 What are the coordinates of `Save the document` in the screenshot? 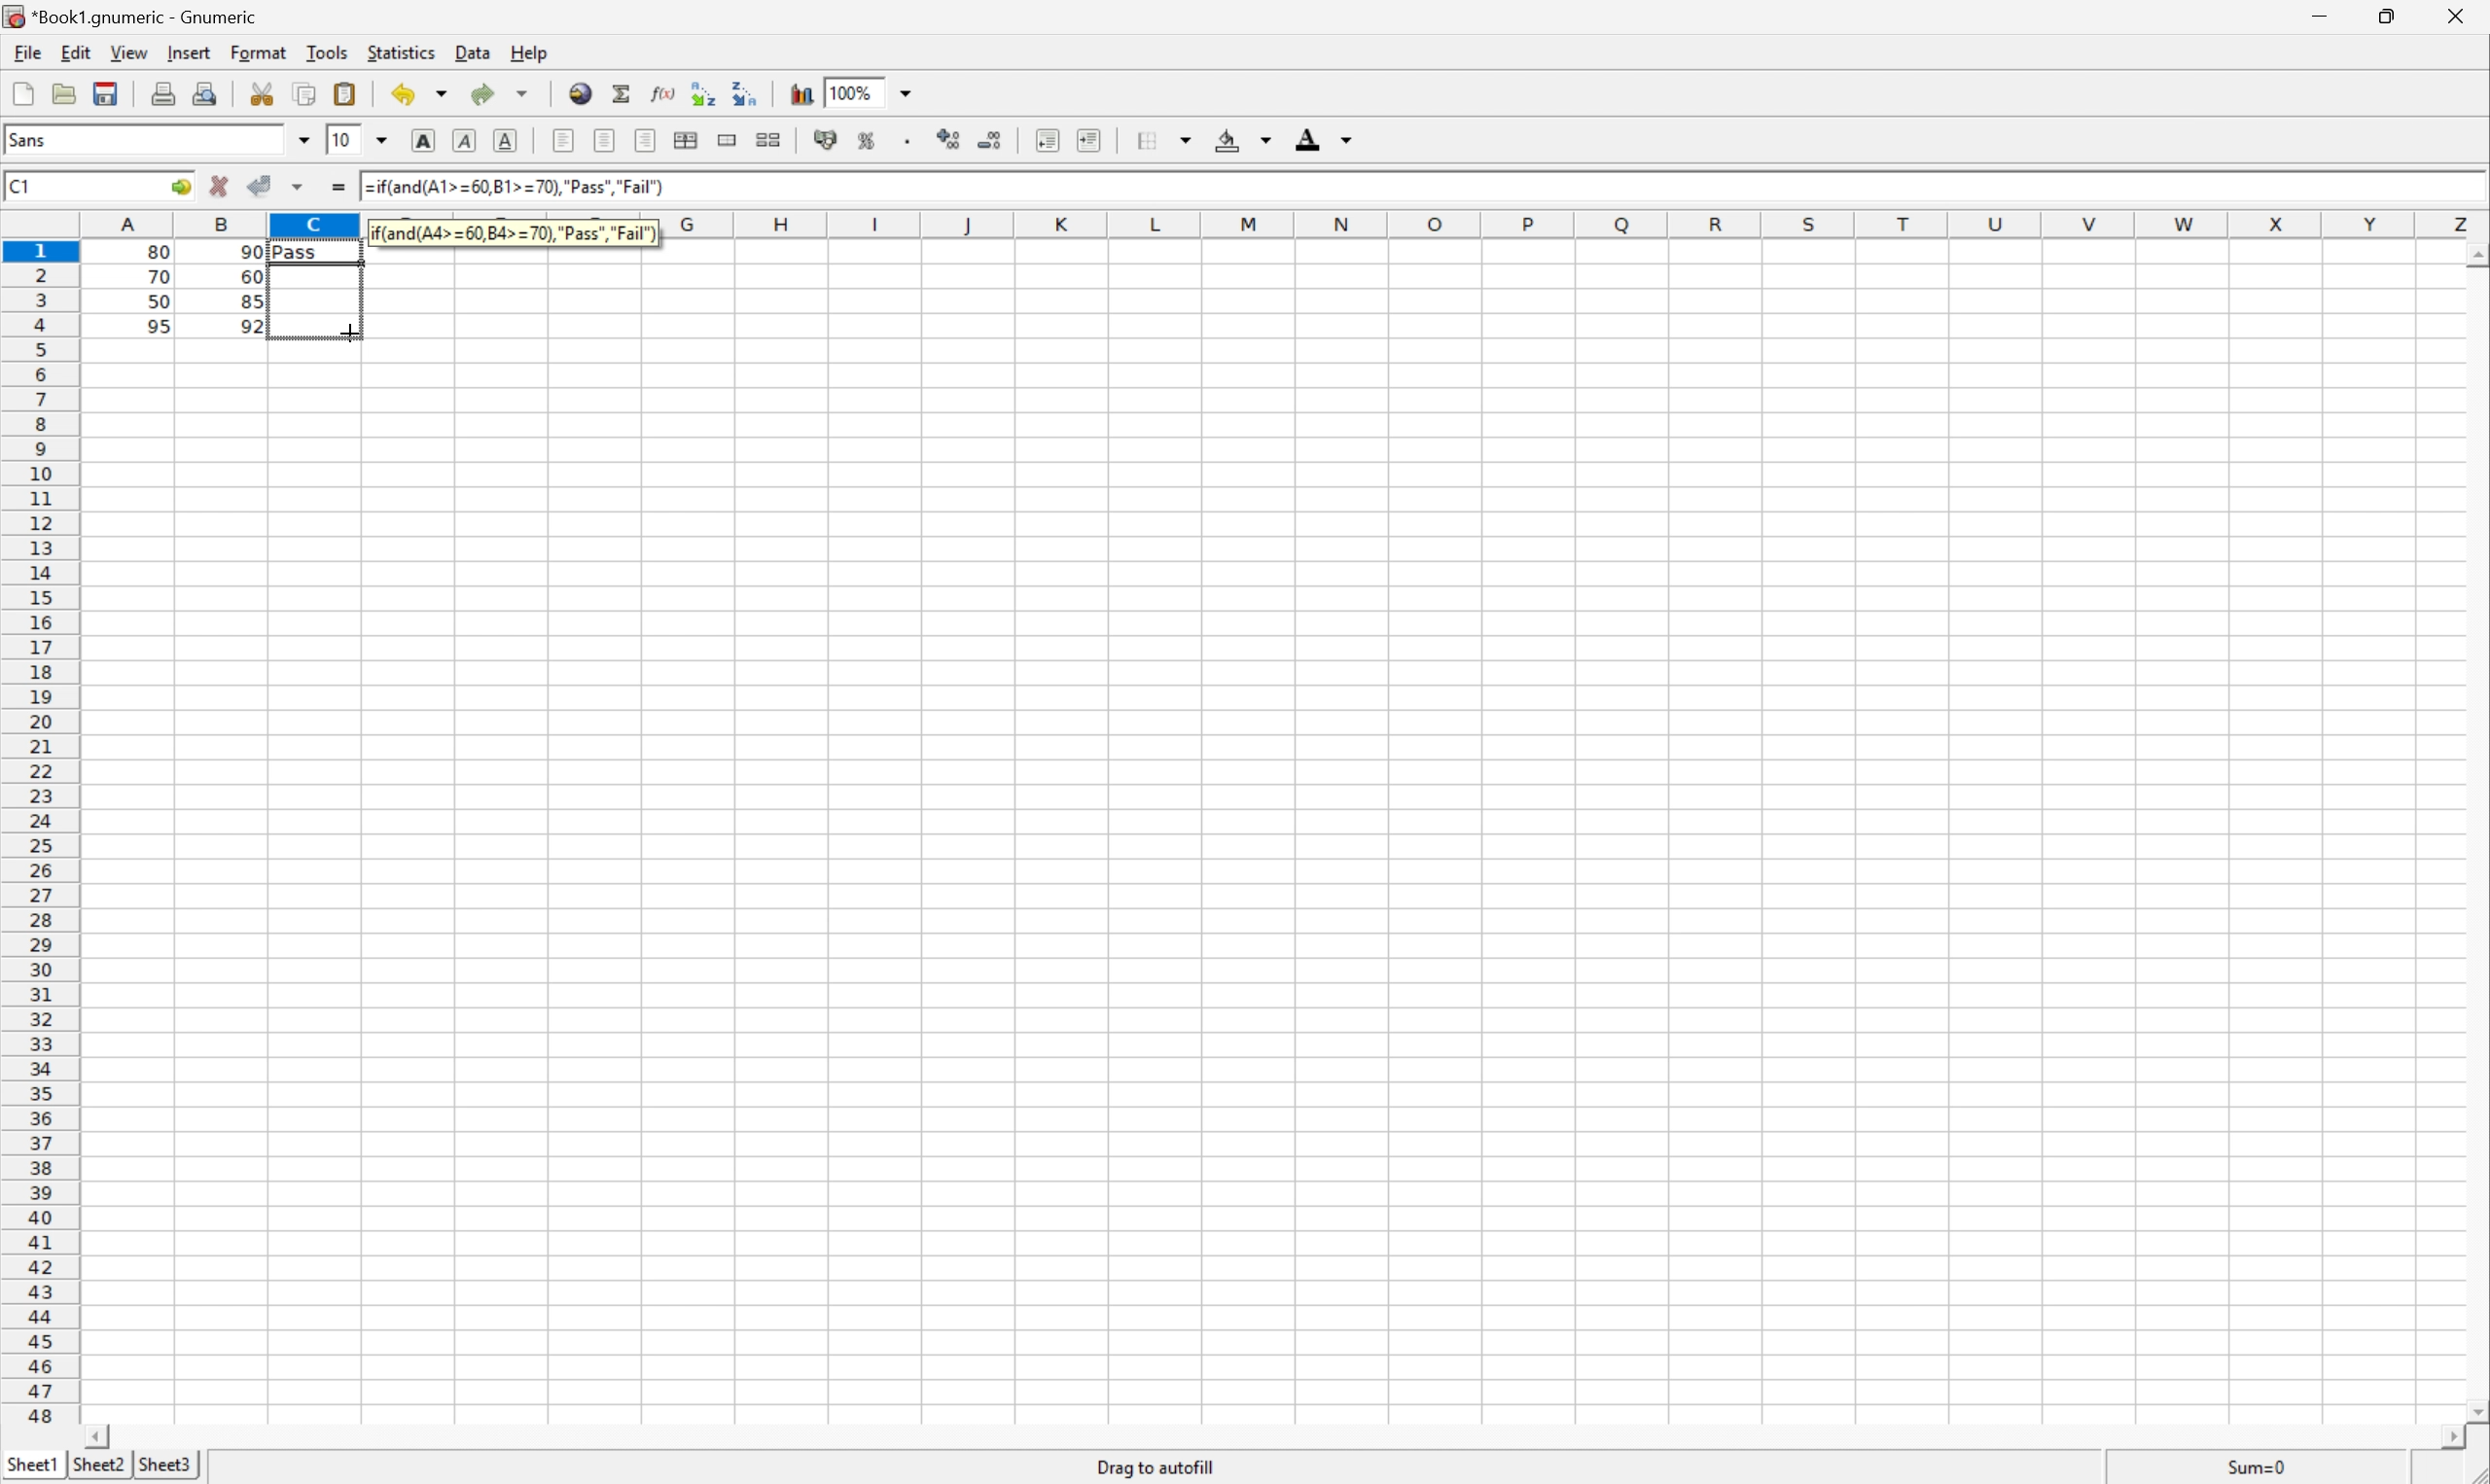 It's located at (64, 93).